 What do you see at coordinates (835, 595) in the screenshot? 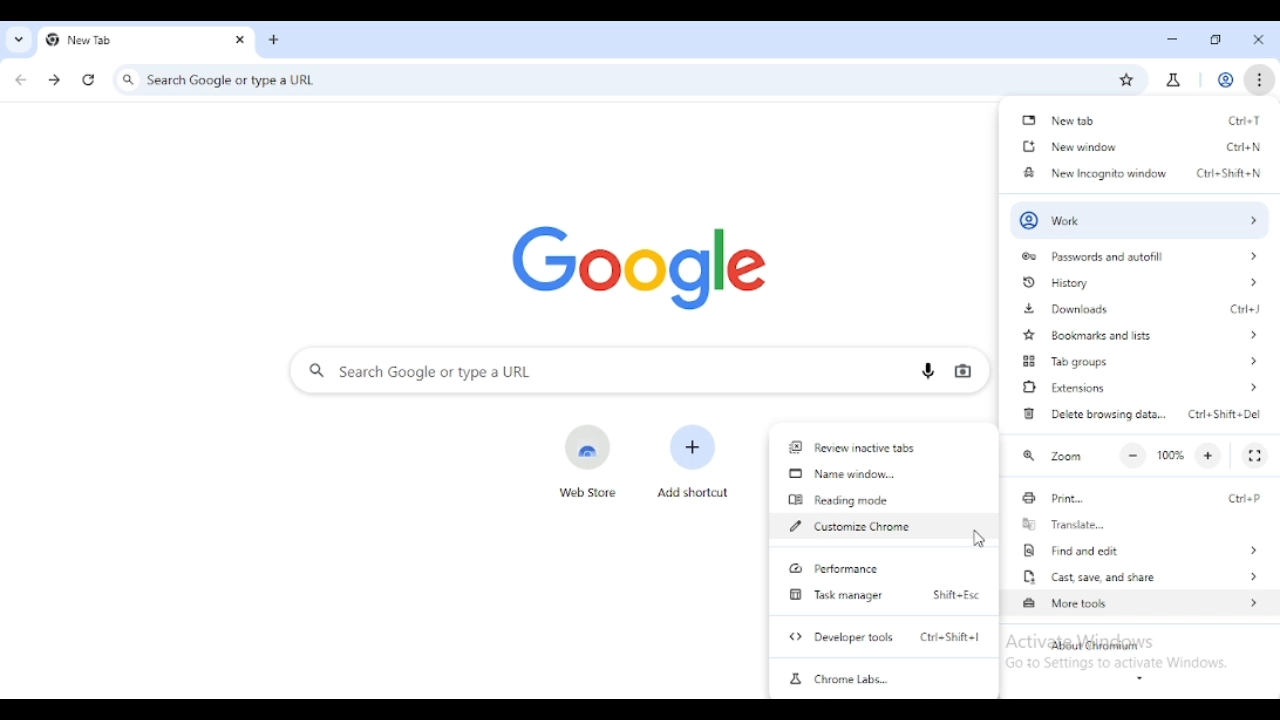
I see `task manager` at bounding box center [835, 595].